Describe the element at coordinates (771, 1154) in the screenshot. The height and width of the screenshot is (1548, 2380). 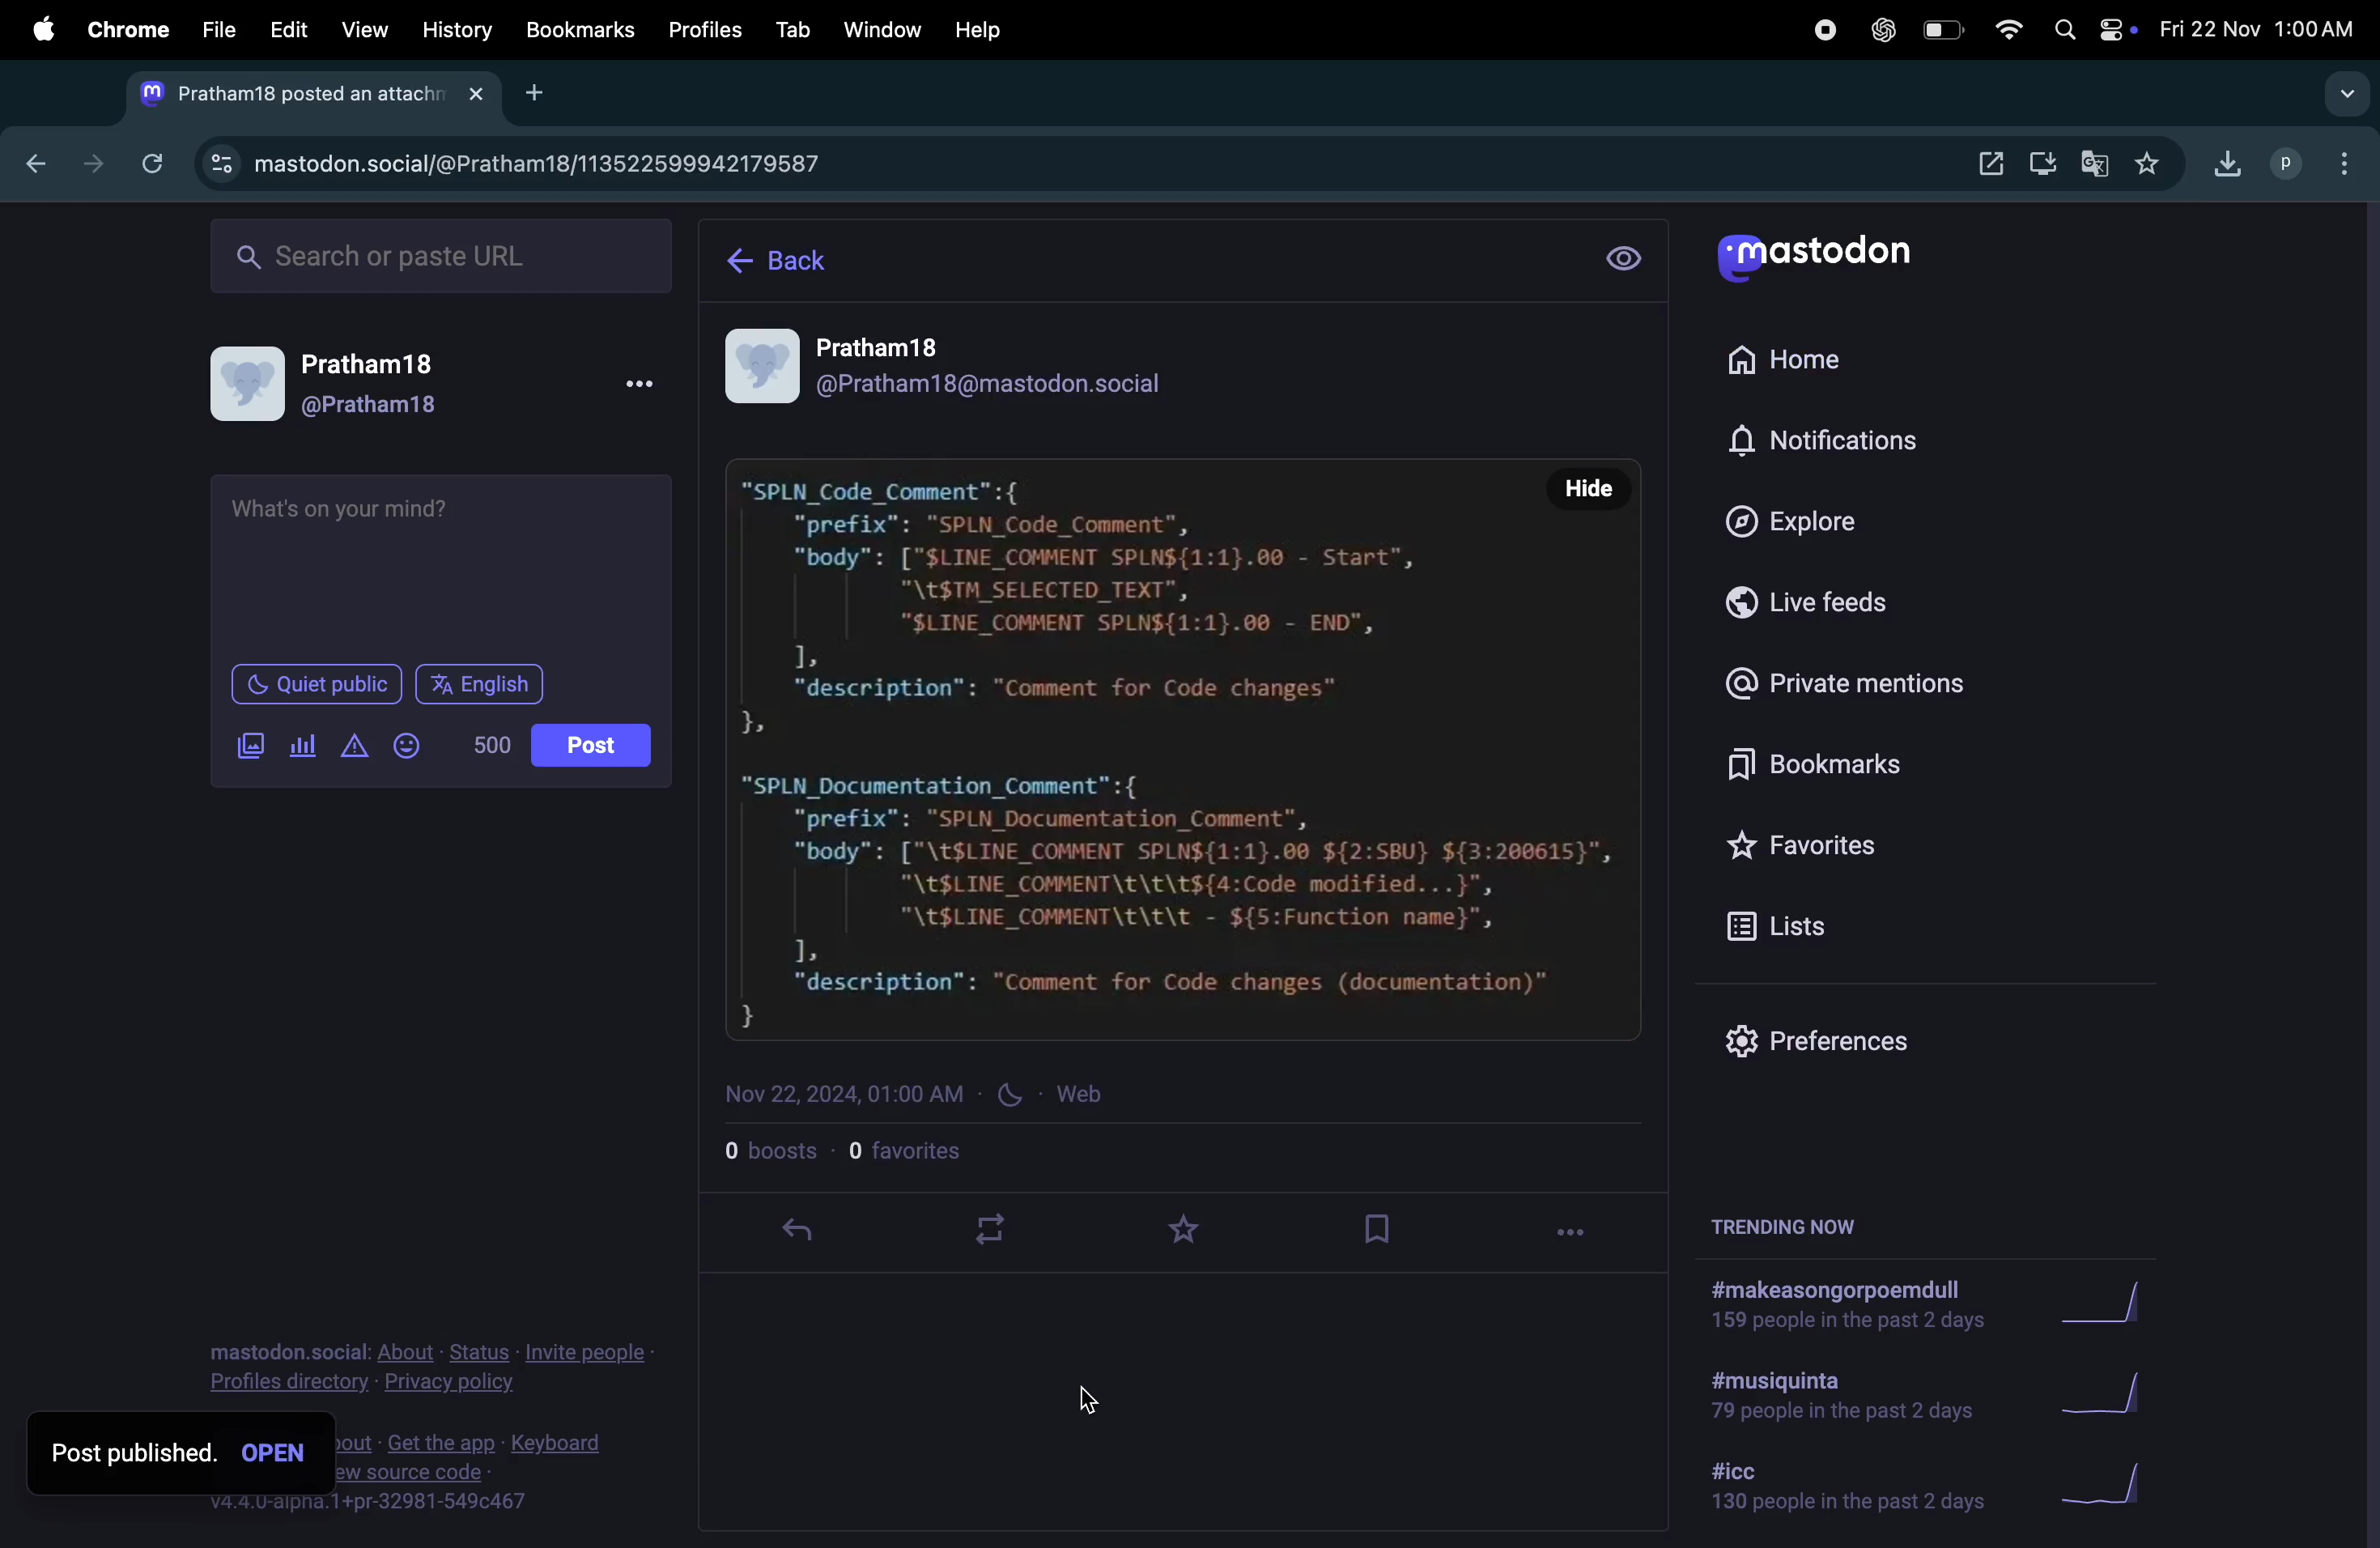
I see `boosts` at that location.